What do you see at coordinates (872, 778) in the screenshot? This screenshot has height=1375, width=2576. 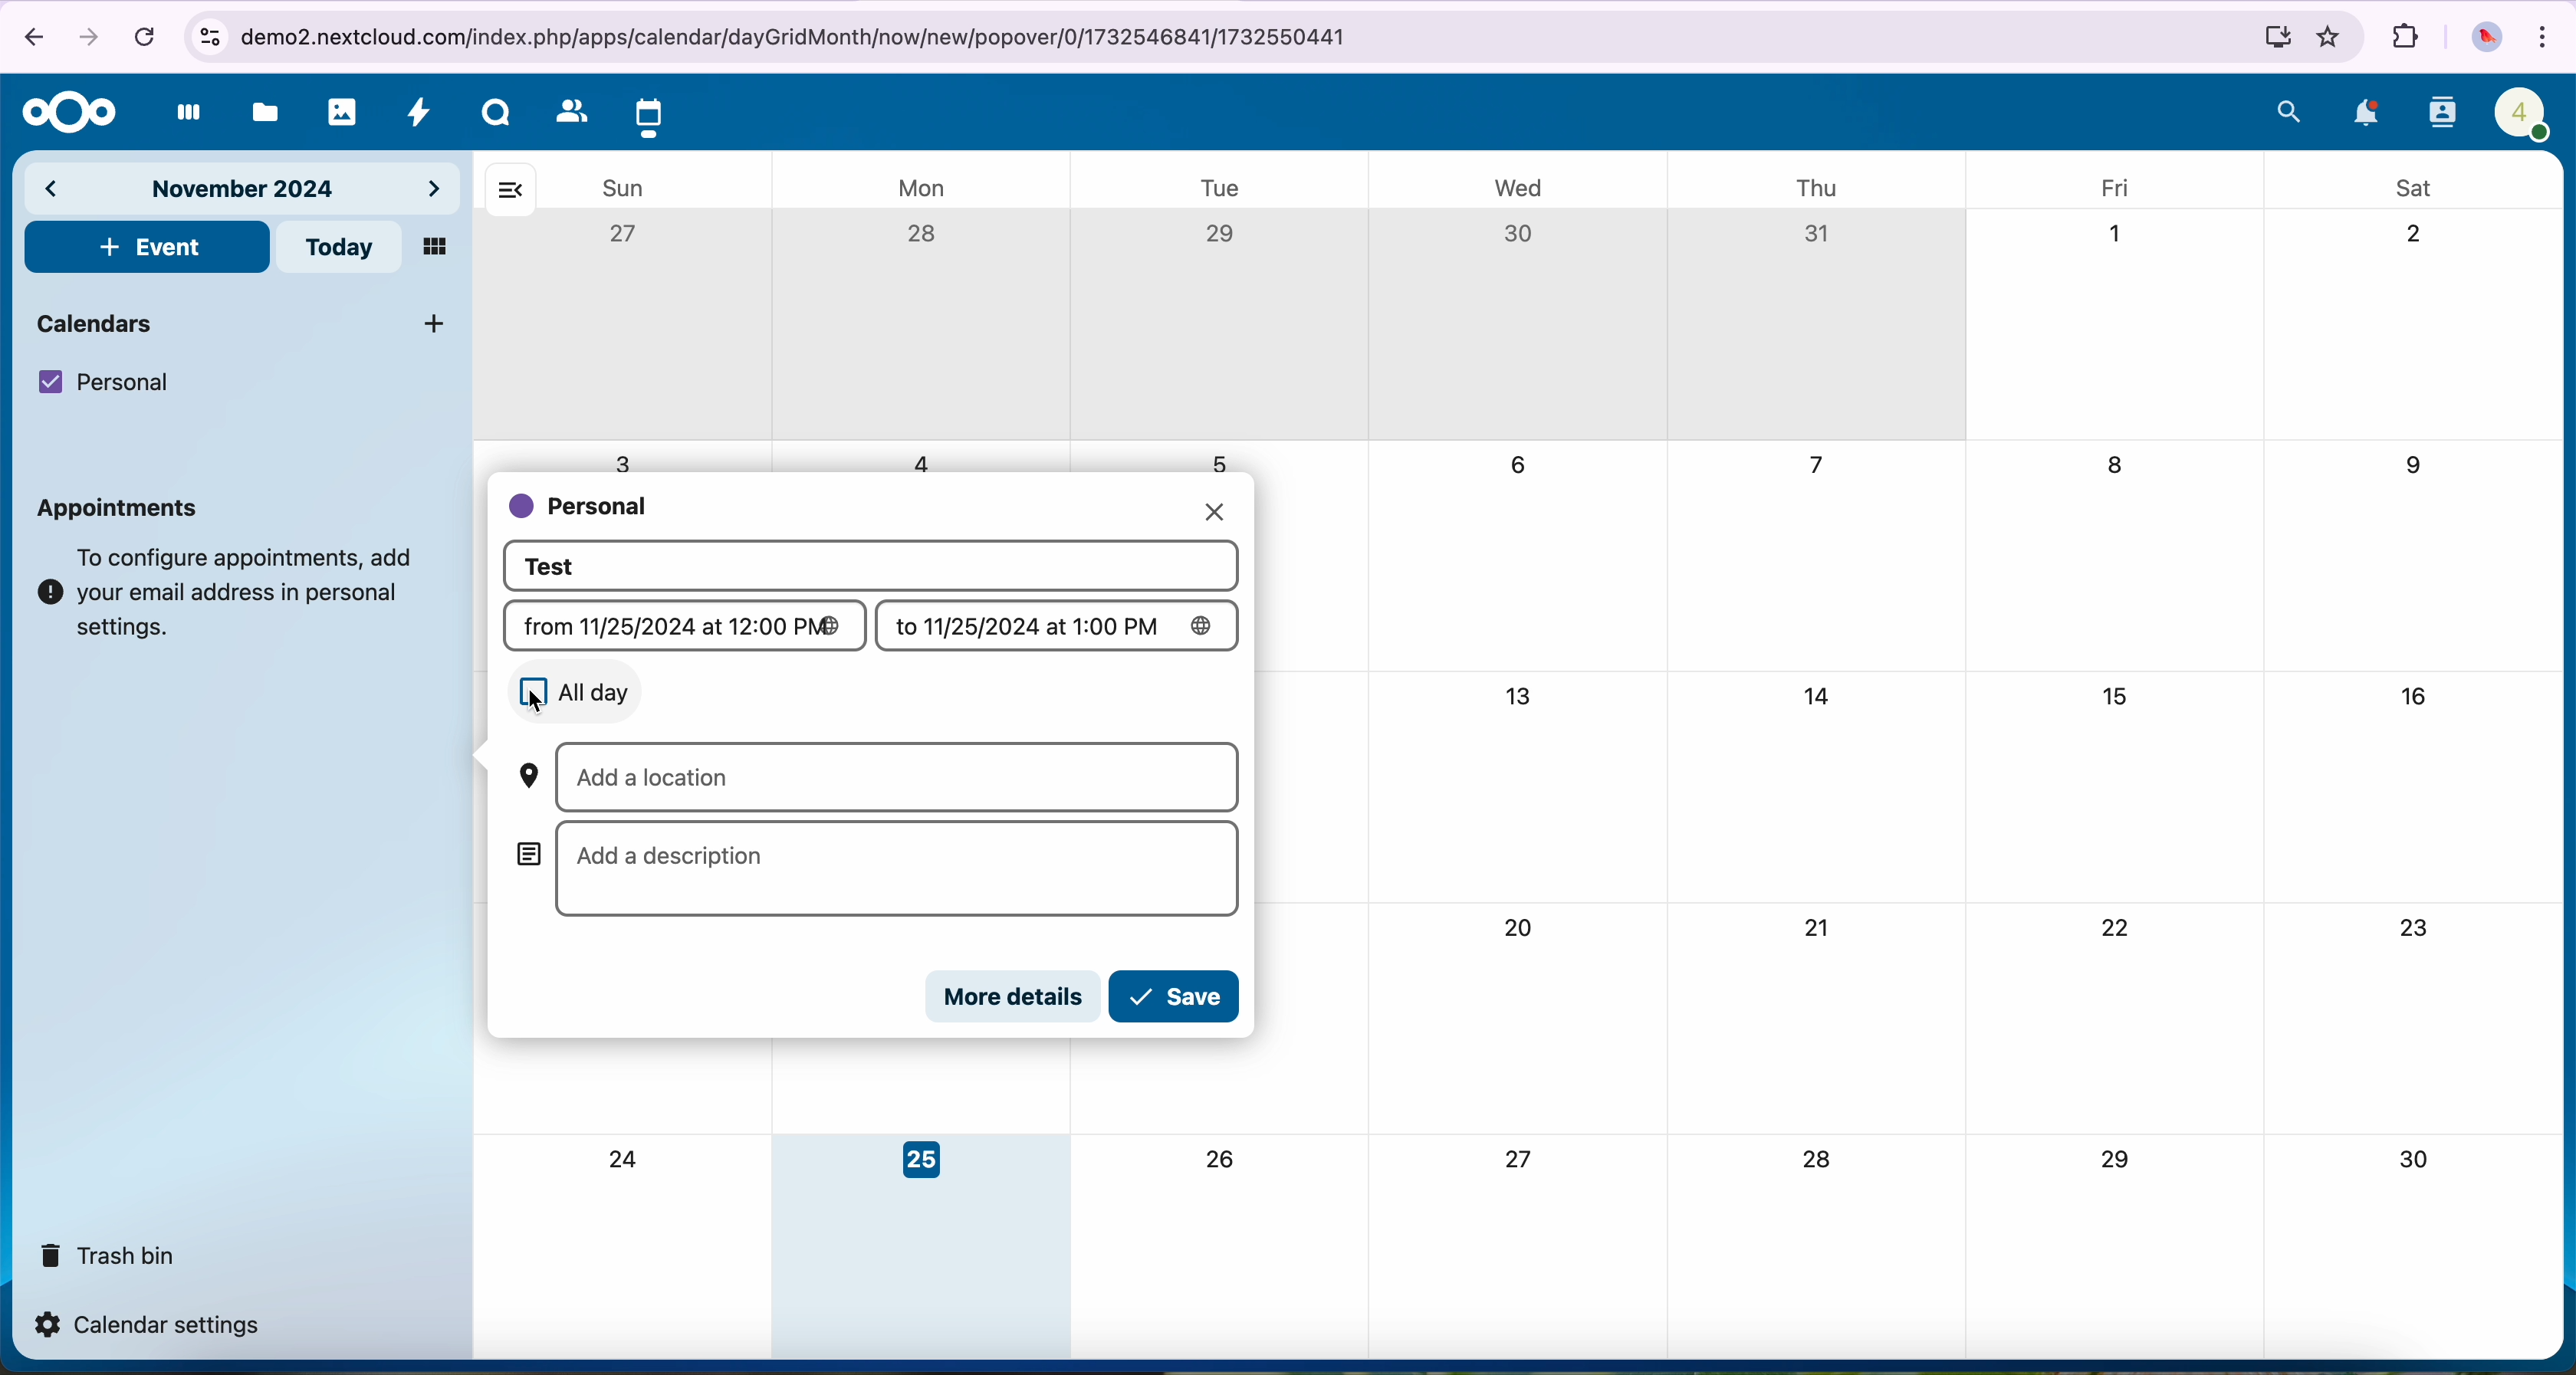 I see `add a location` at bounding box center [872, 778].